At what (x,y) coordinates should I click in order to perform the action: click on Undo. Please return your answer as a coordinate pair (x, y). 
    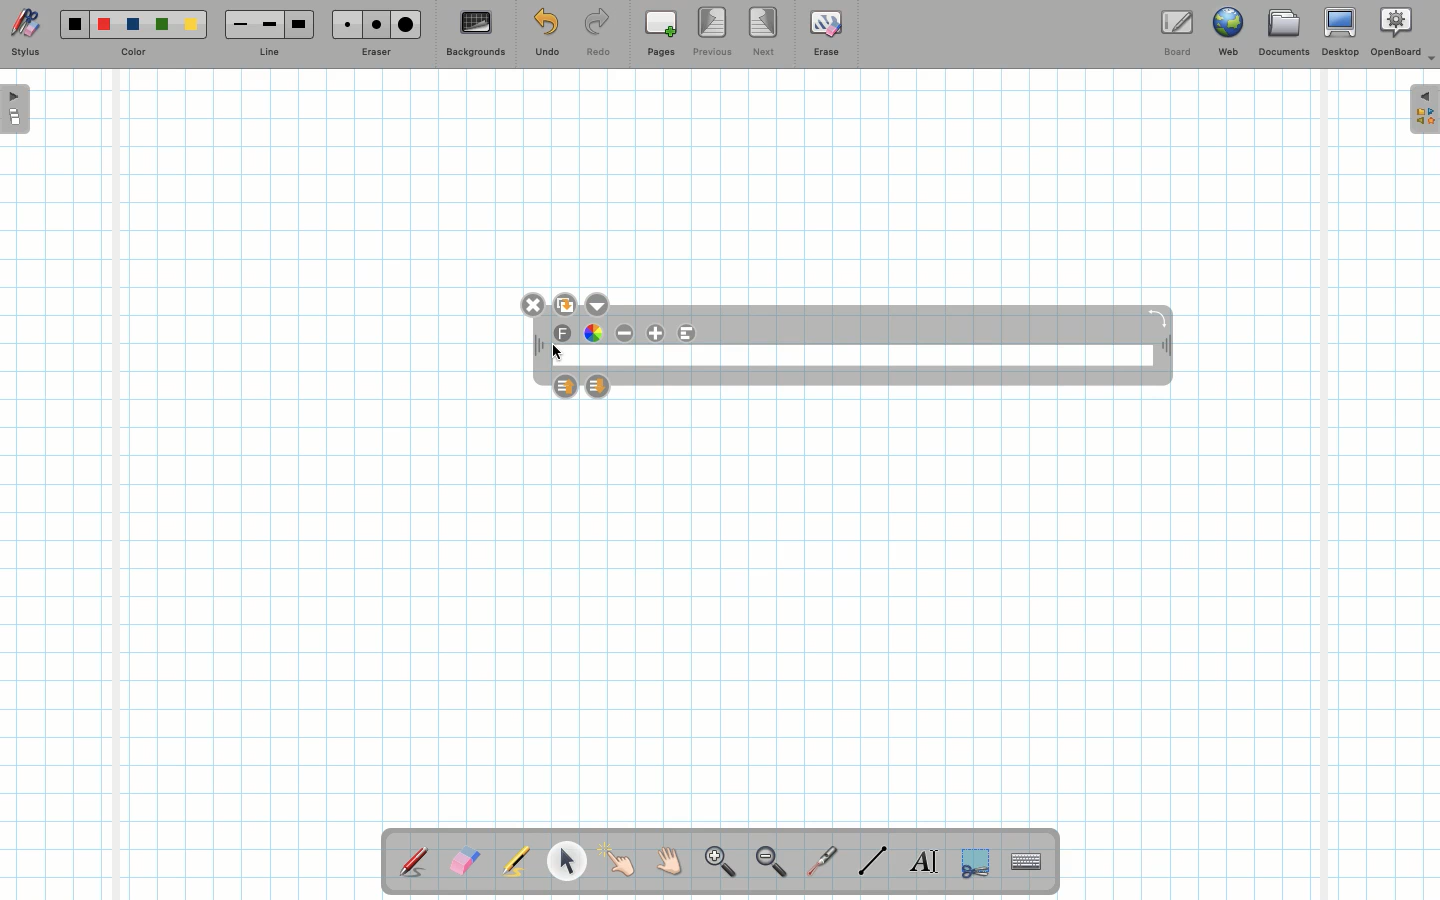
    Looking at the image, I should click on (546, 36).